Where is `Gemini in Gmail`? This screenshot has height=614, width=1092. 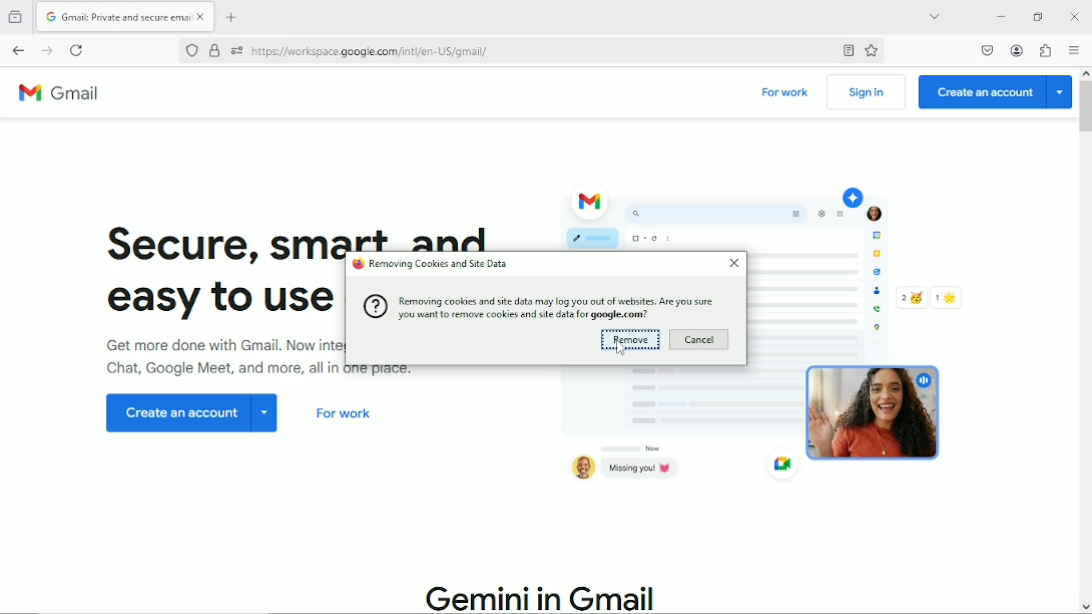
Gemini in Gmail is located at coordinates (548, 592).